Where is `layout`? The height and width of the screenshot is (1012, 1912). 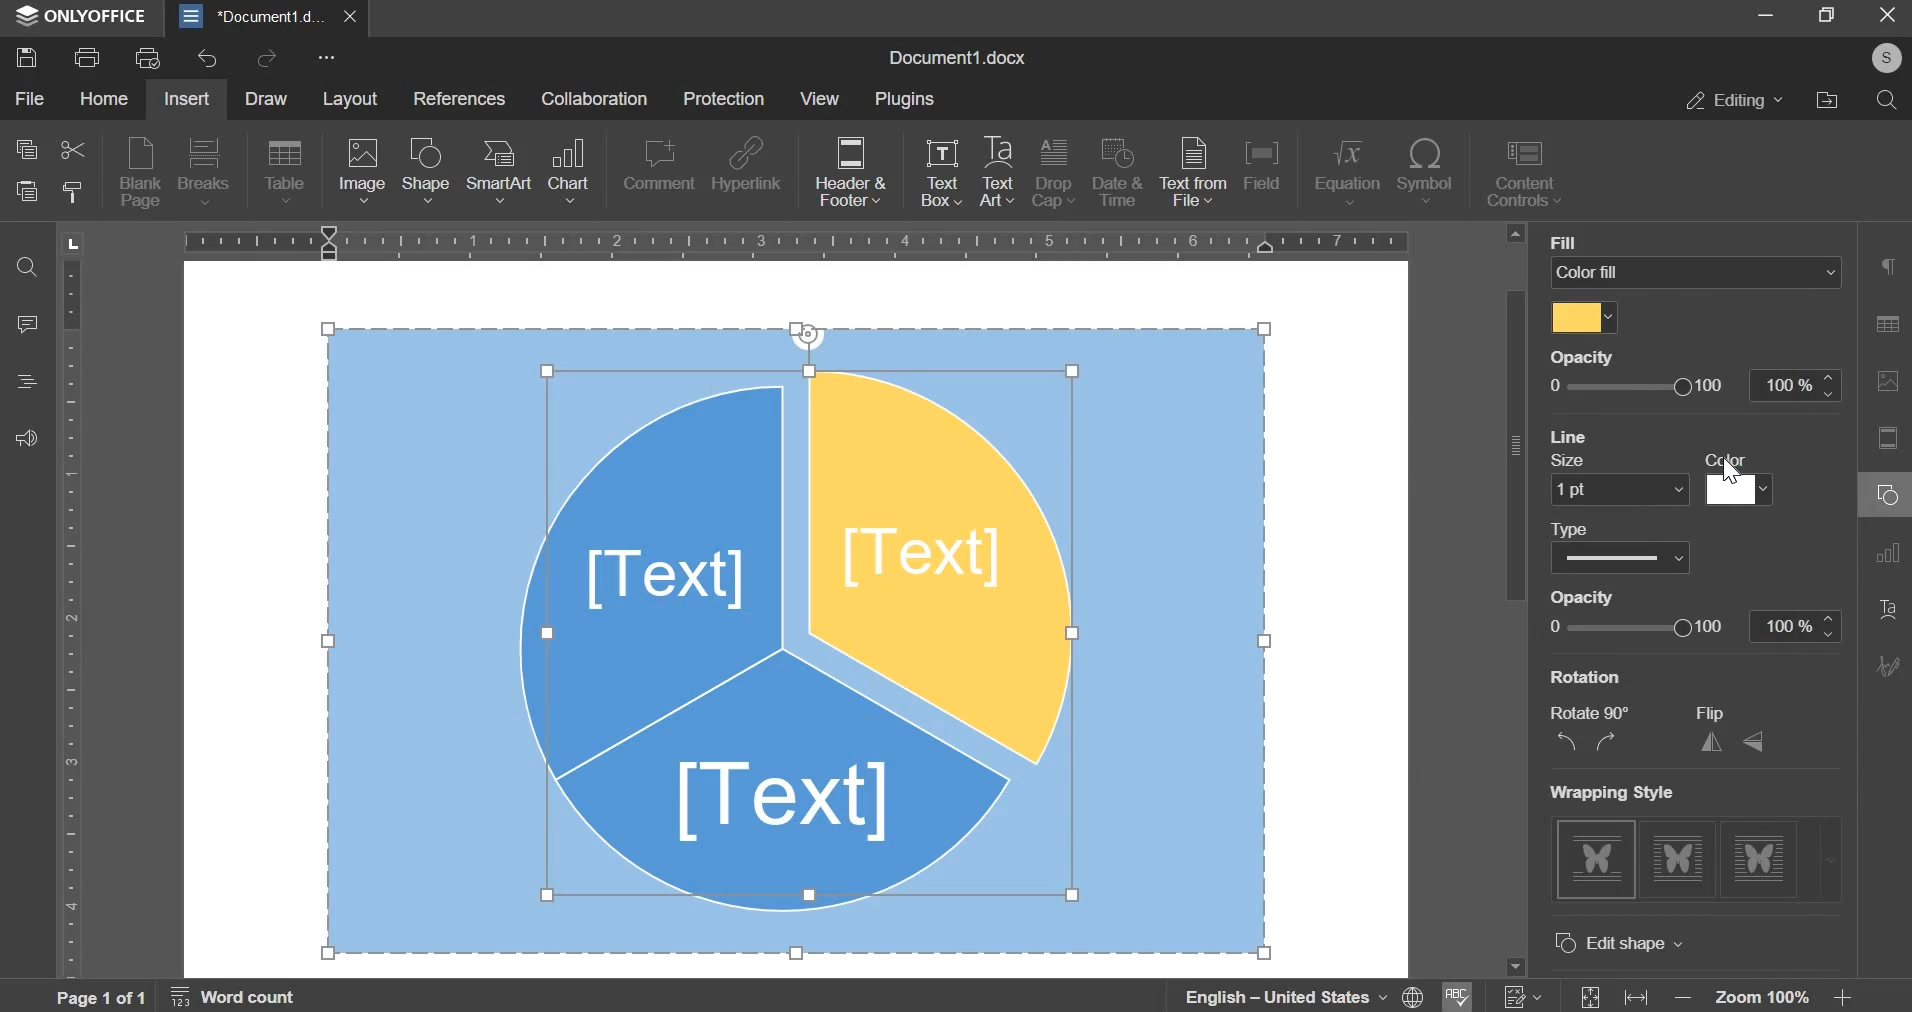 layout is located at coordinates (359, 100).